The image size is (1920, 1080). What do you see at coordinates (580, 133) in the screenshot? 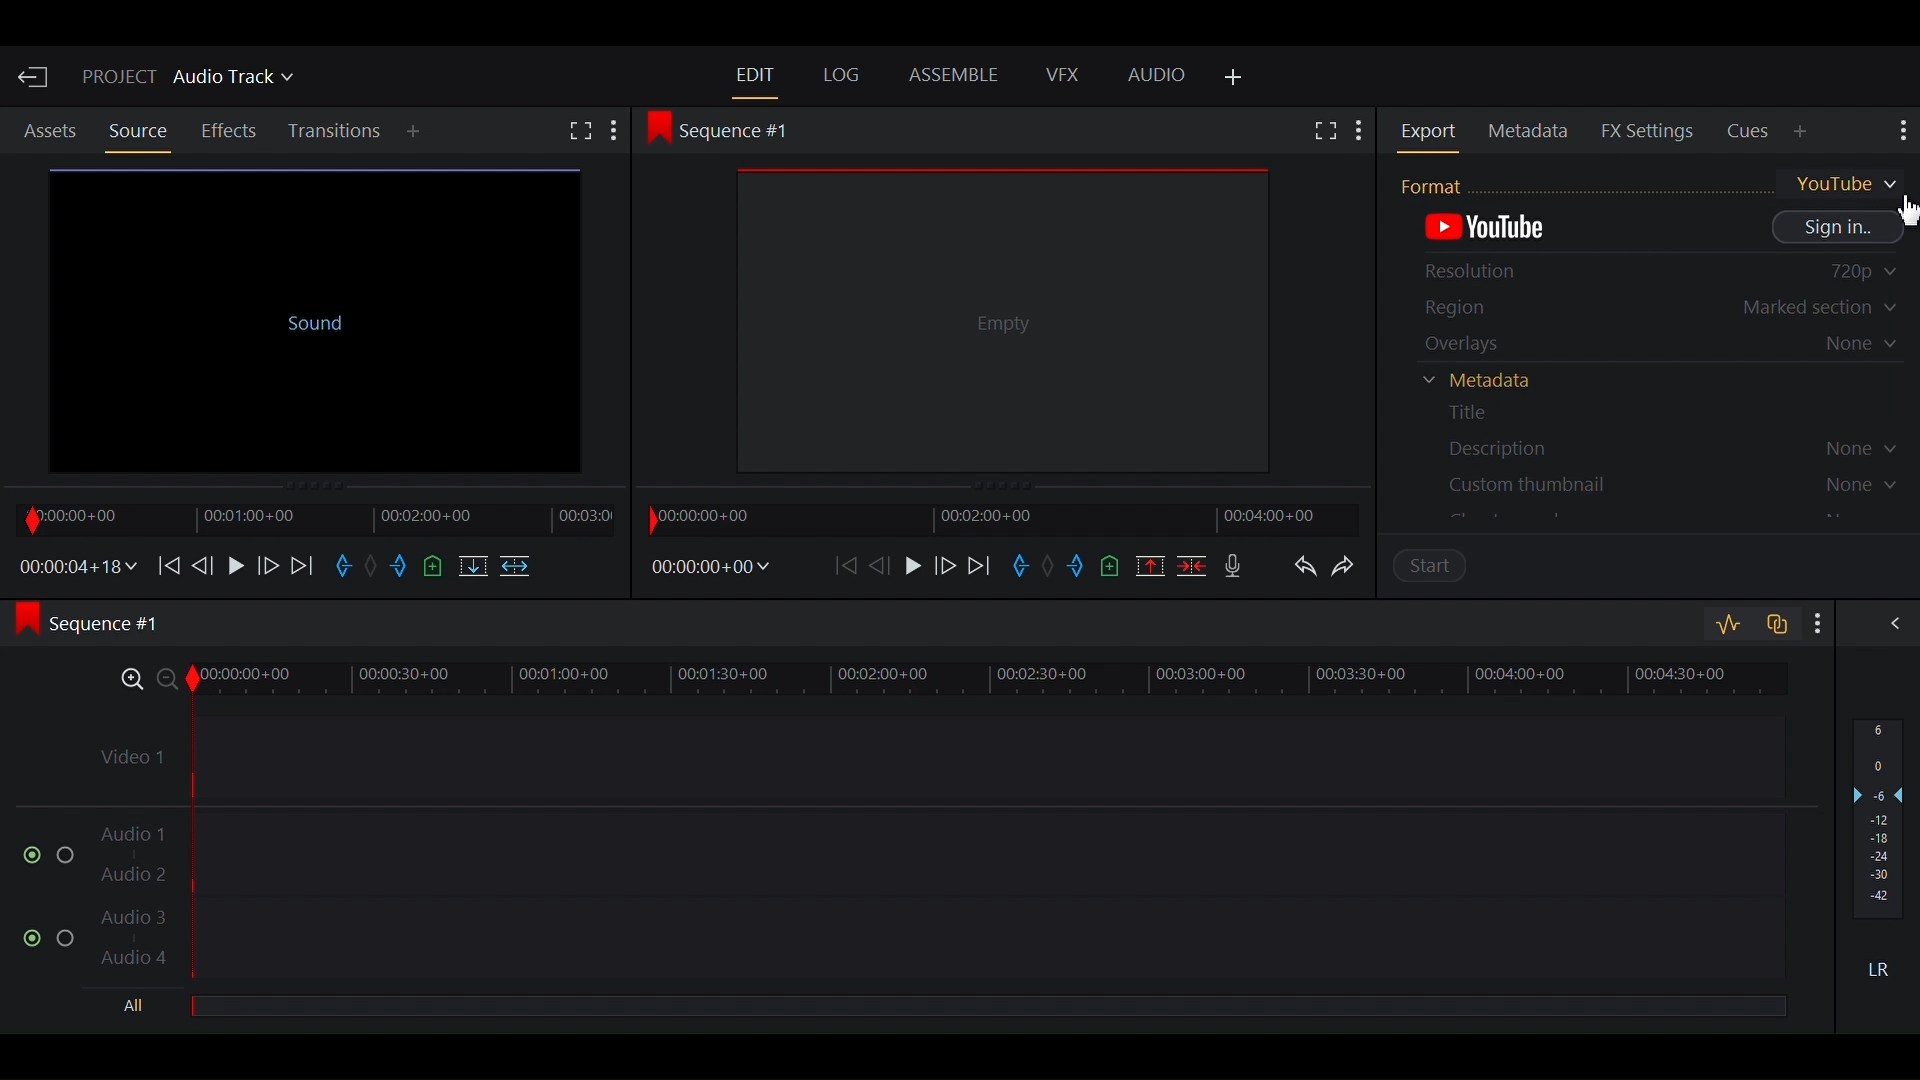
I see `Fullscreen` at bounding box center [580, 133].